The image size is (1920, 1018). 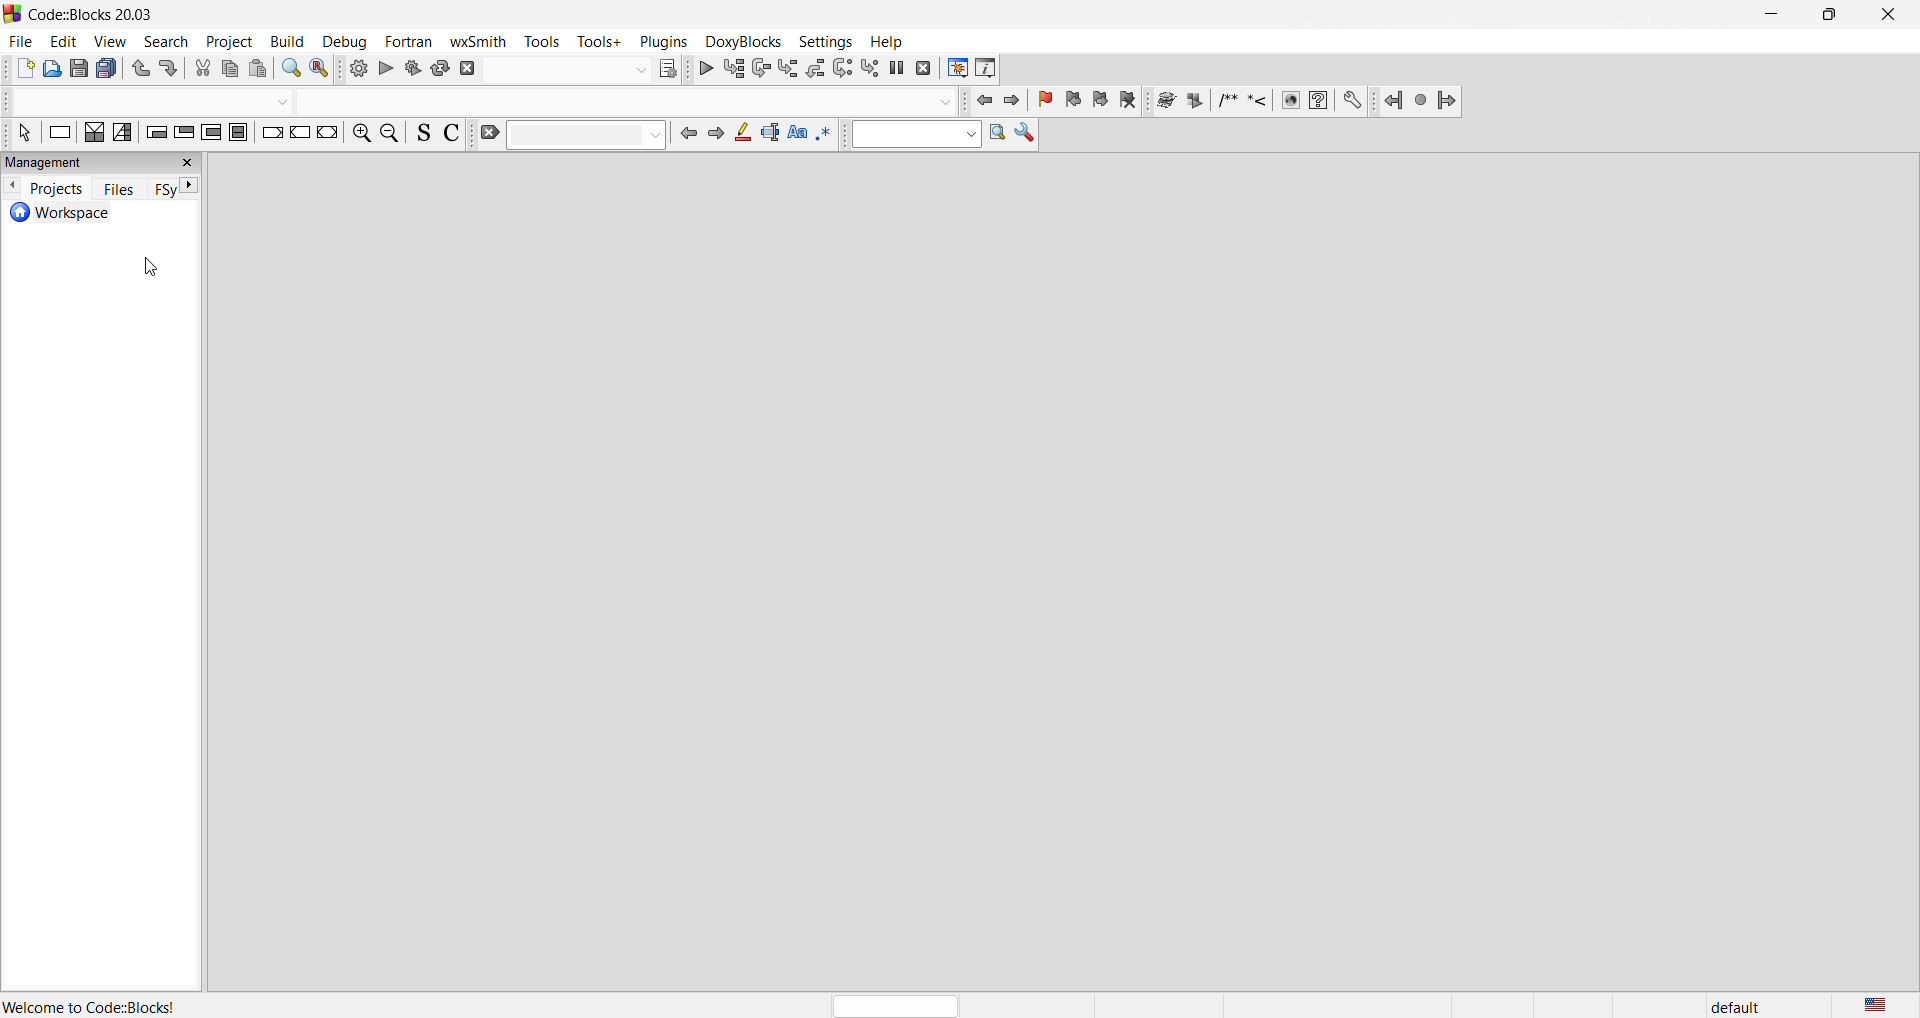 I want to click on use regex, so click(x=824, y=137).